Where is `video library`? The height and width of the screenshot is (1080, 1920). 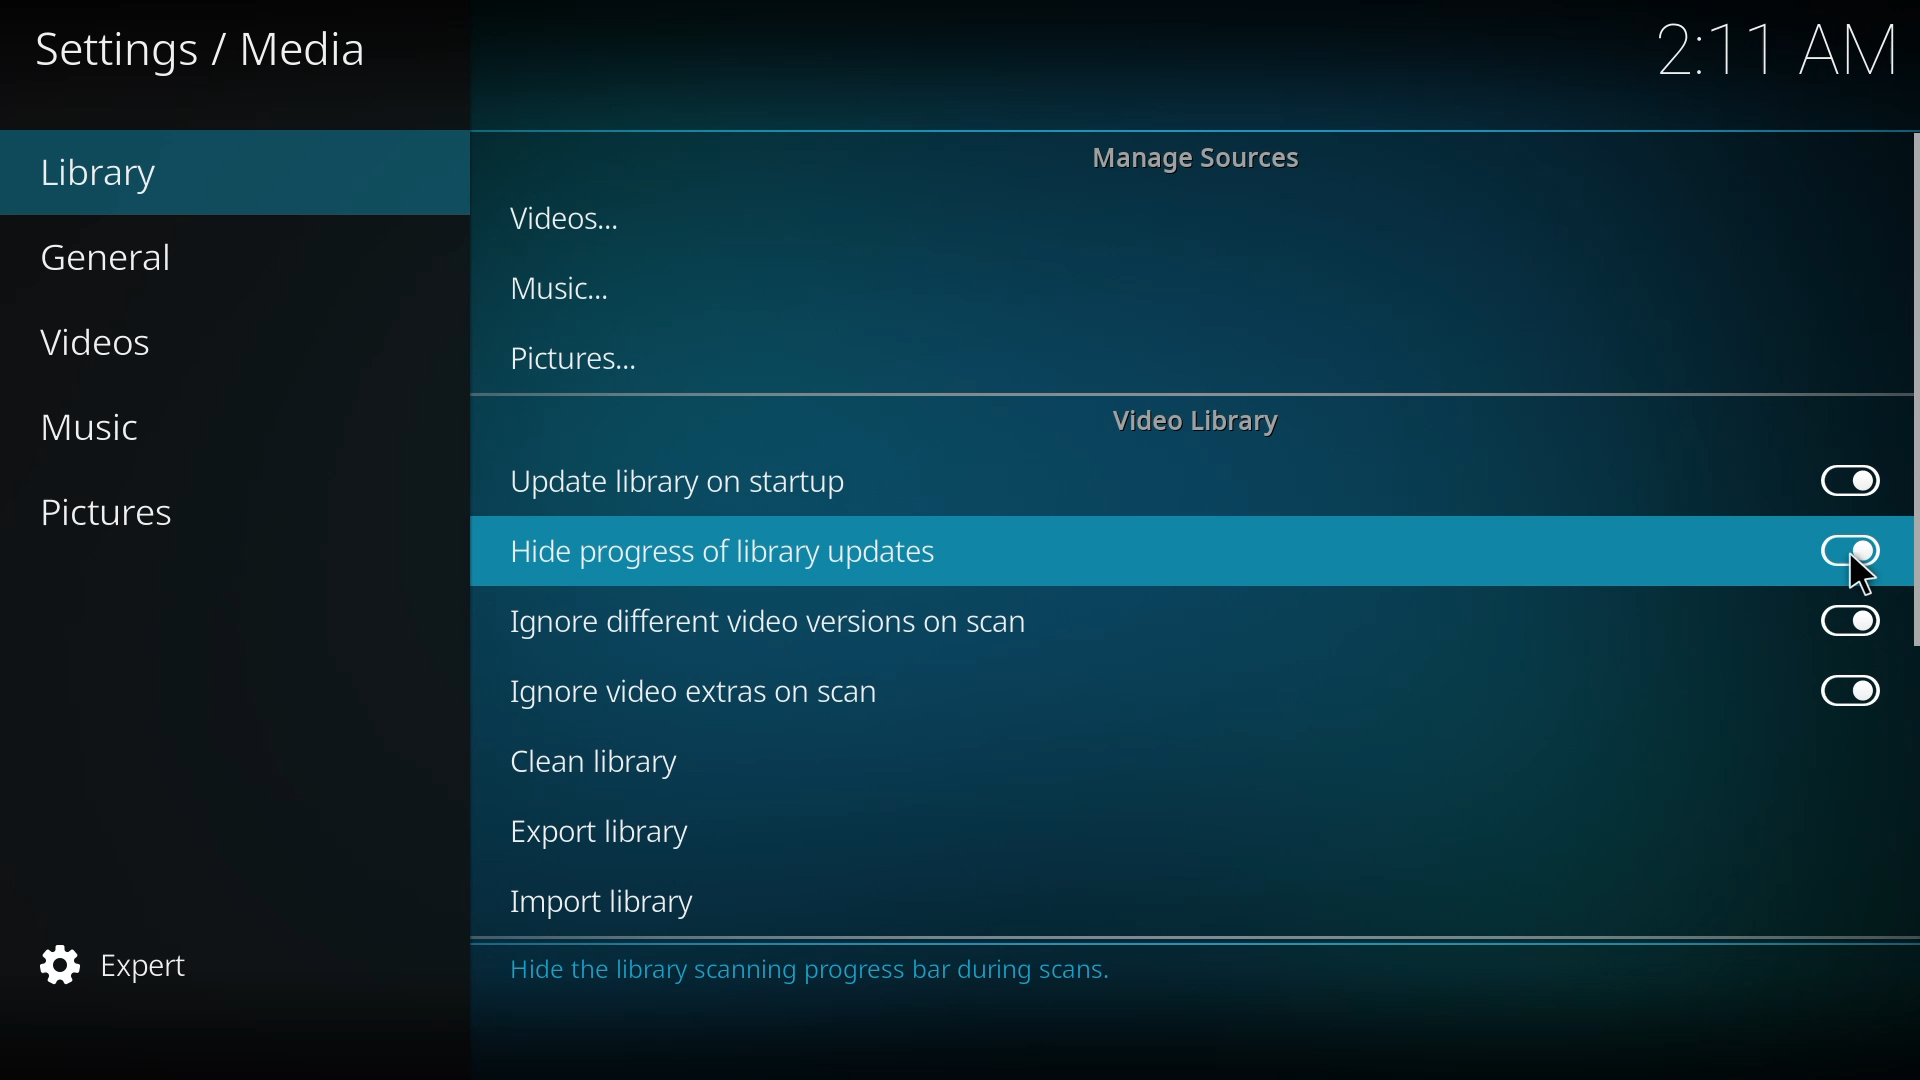
video library is located at coordinates (1202, 421).